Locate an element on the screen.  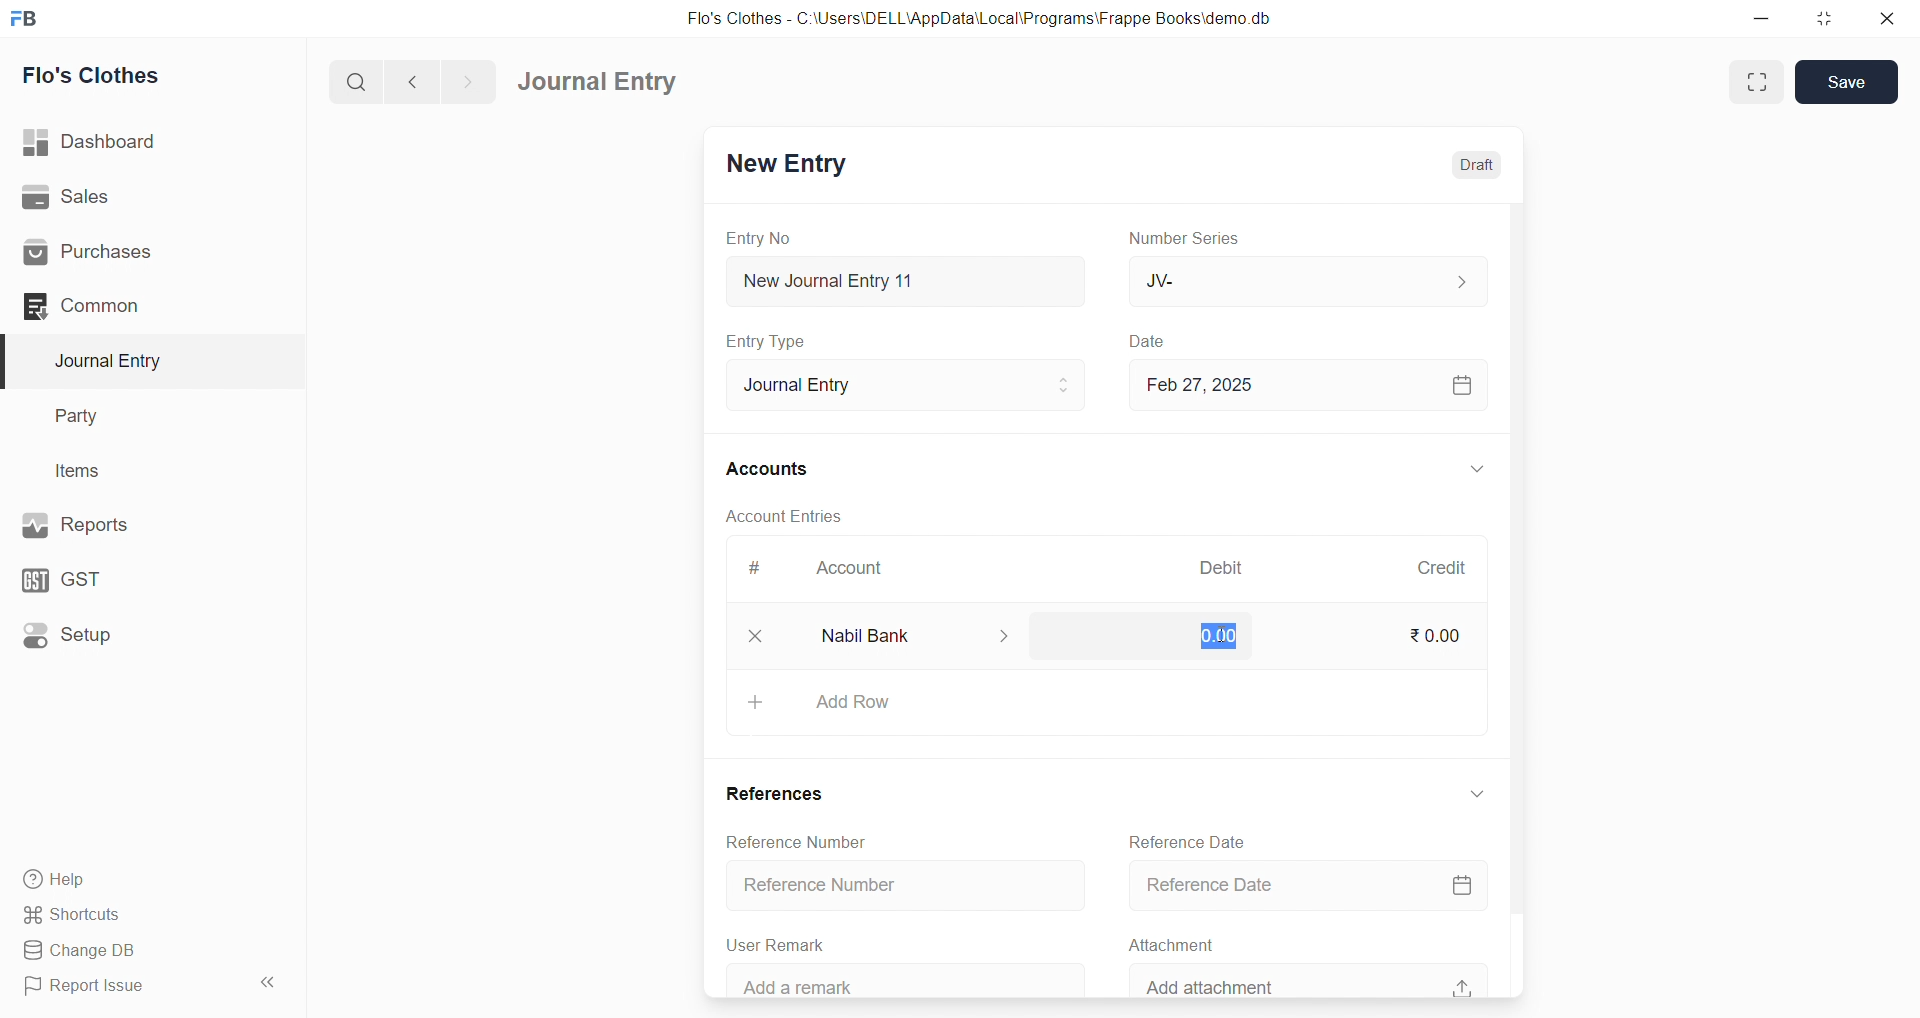
Flo's Clothes - C:\Users\DELL\AppData\Local\Programs\Frappe Books\demo.db is located at coordinates (979, 17).